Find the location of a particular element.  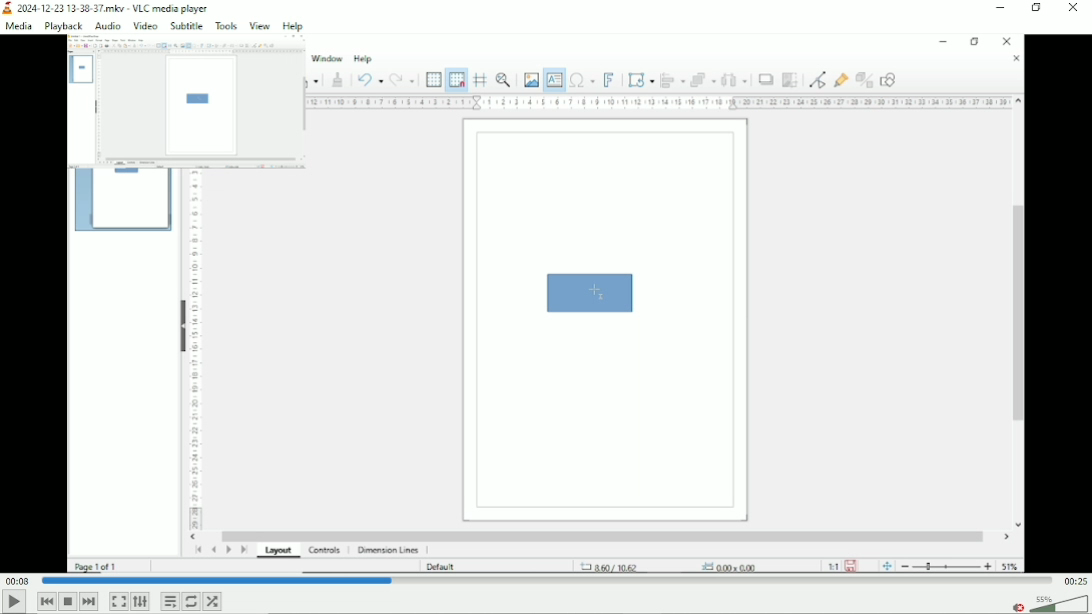

Volume is located at coordinates (1060, 604).